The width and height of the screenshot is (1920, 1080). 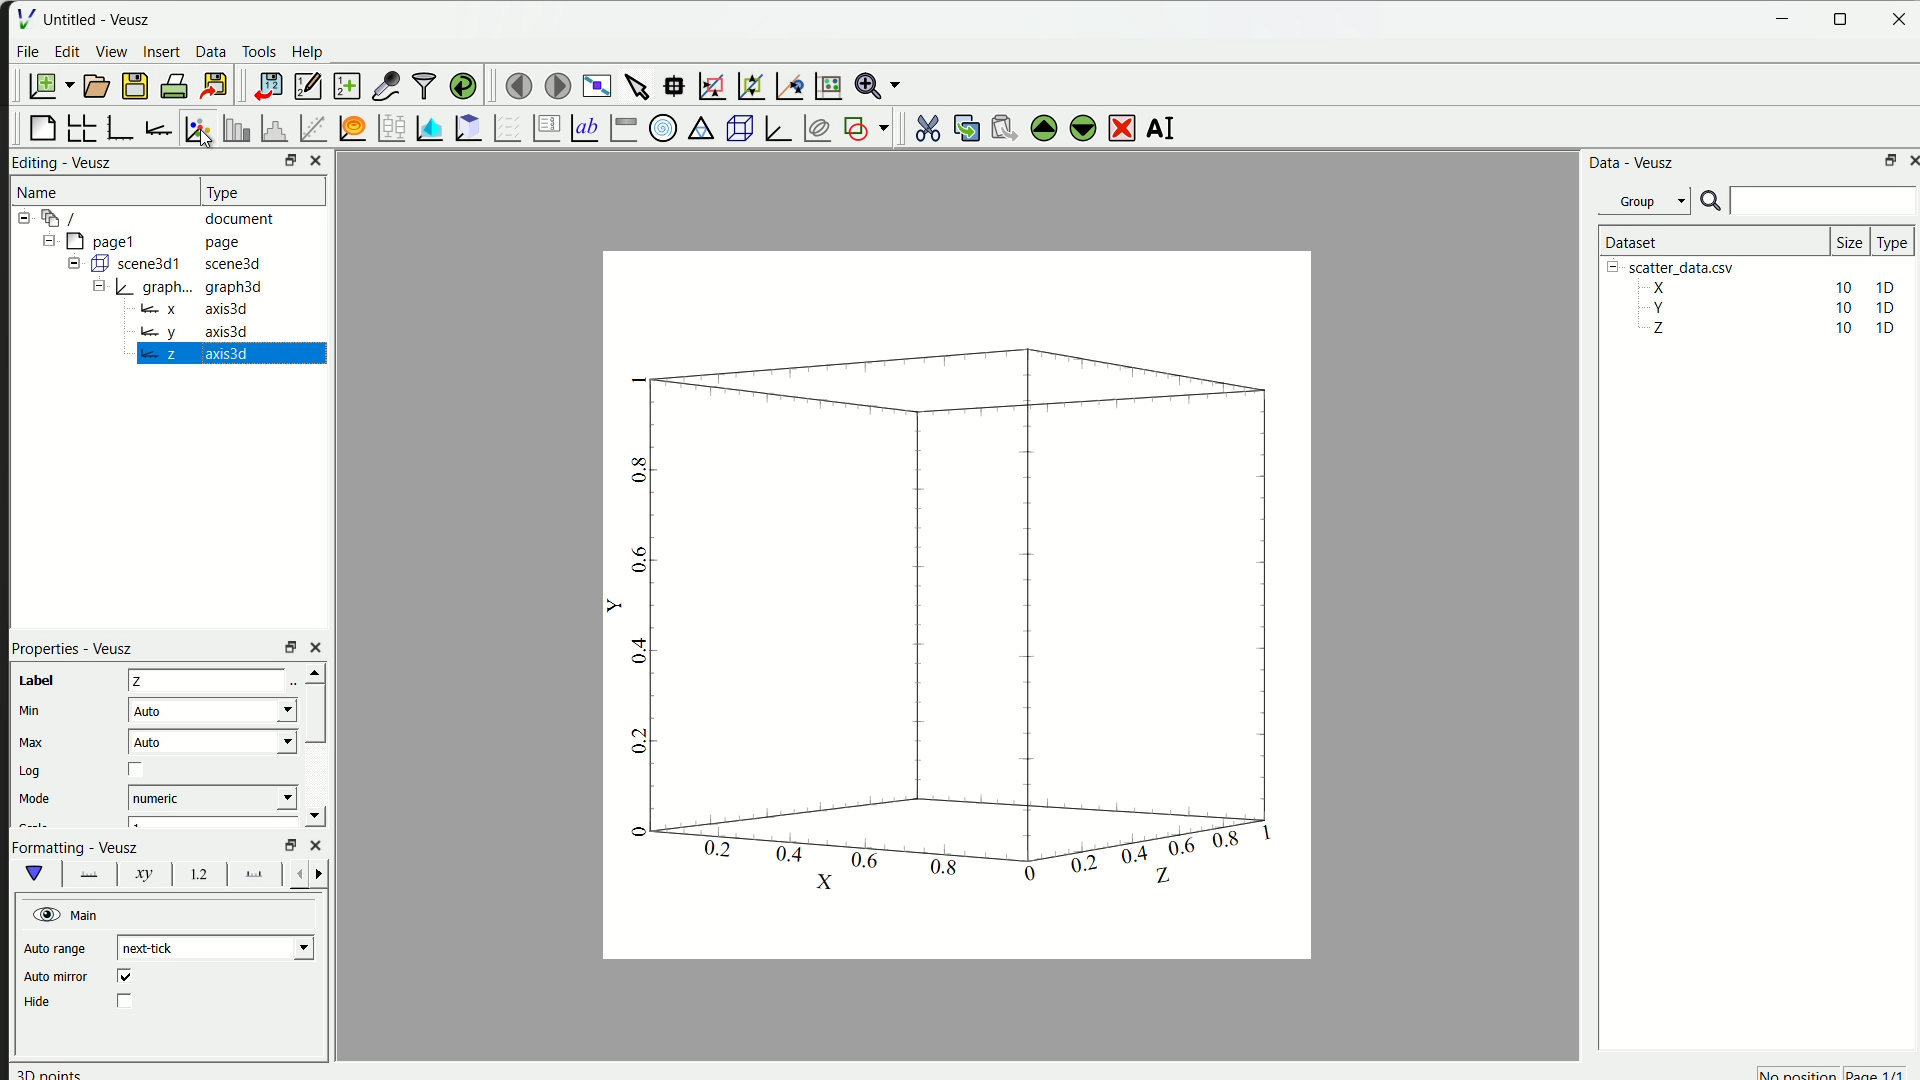 What do you see at coordinates (554, 84) in the screenshot?
I see `move to the next page` at bounding box center [554, 84].